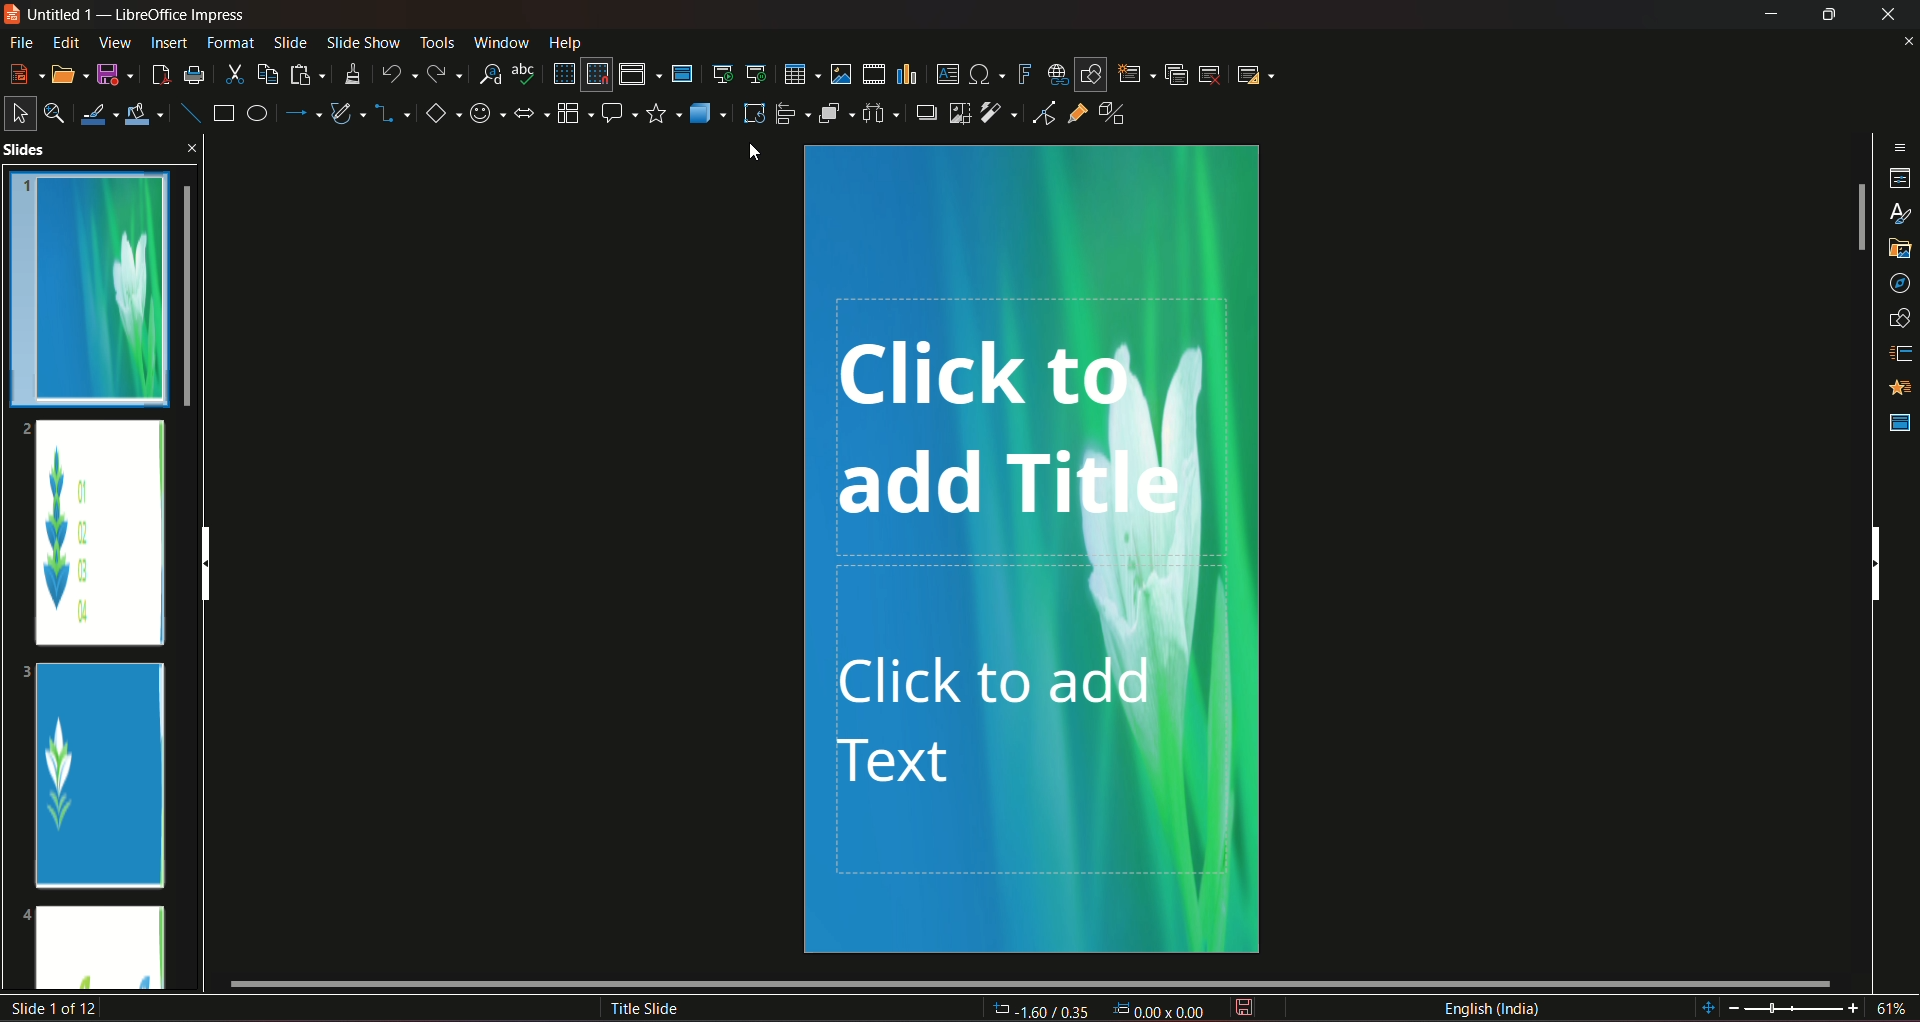 The height and width of the screenshot is (1022, 1920). What do you see at coordinates (256, 113) in the screenshot?
I see `ellipse` at bounding box center [256, 113].